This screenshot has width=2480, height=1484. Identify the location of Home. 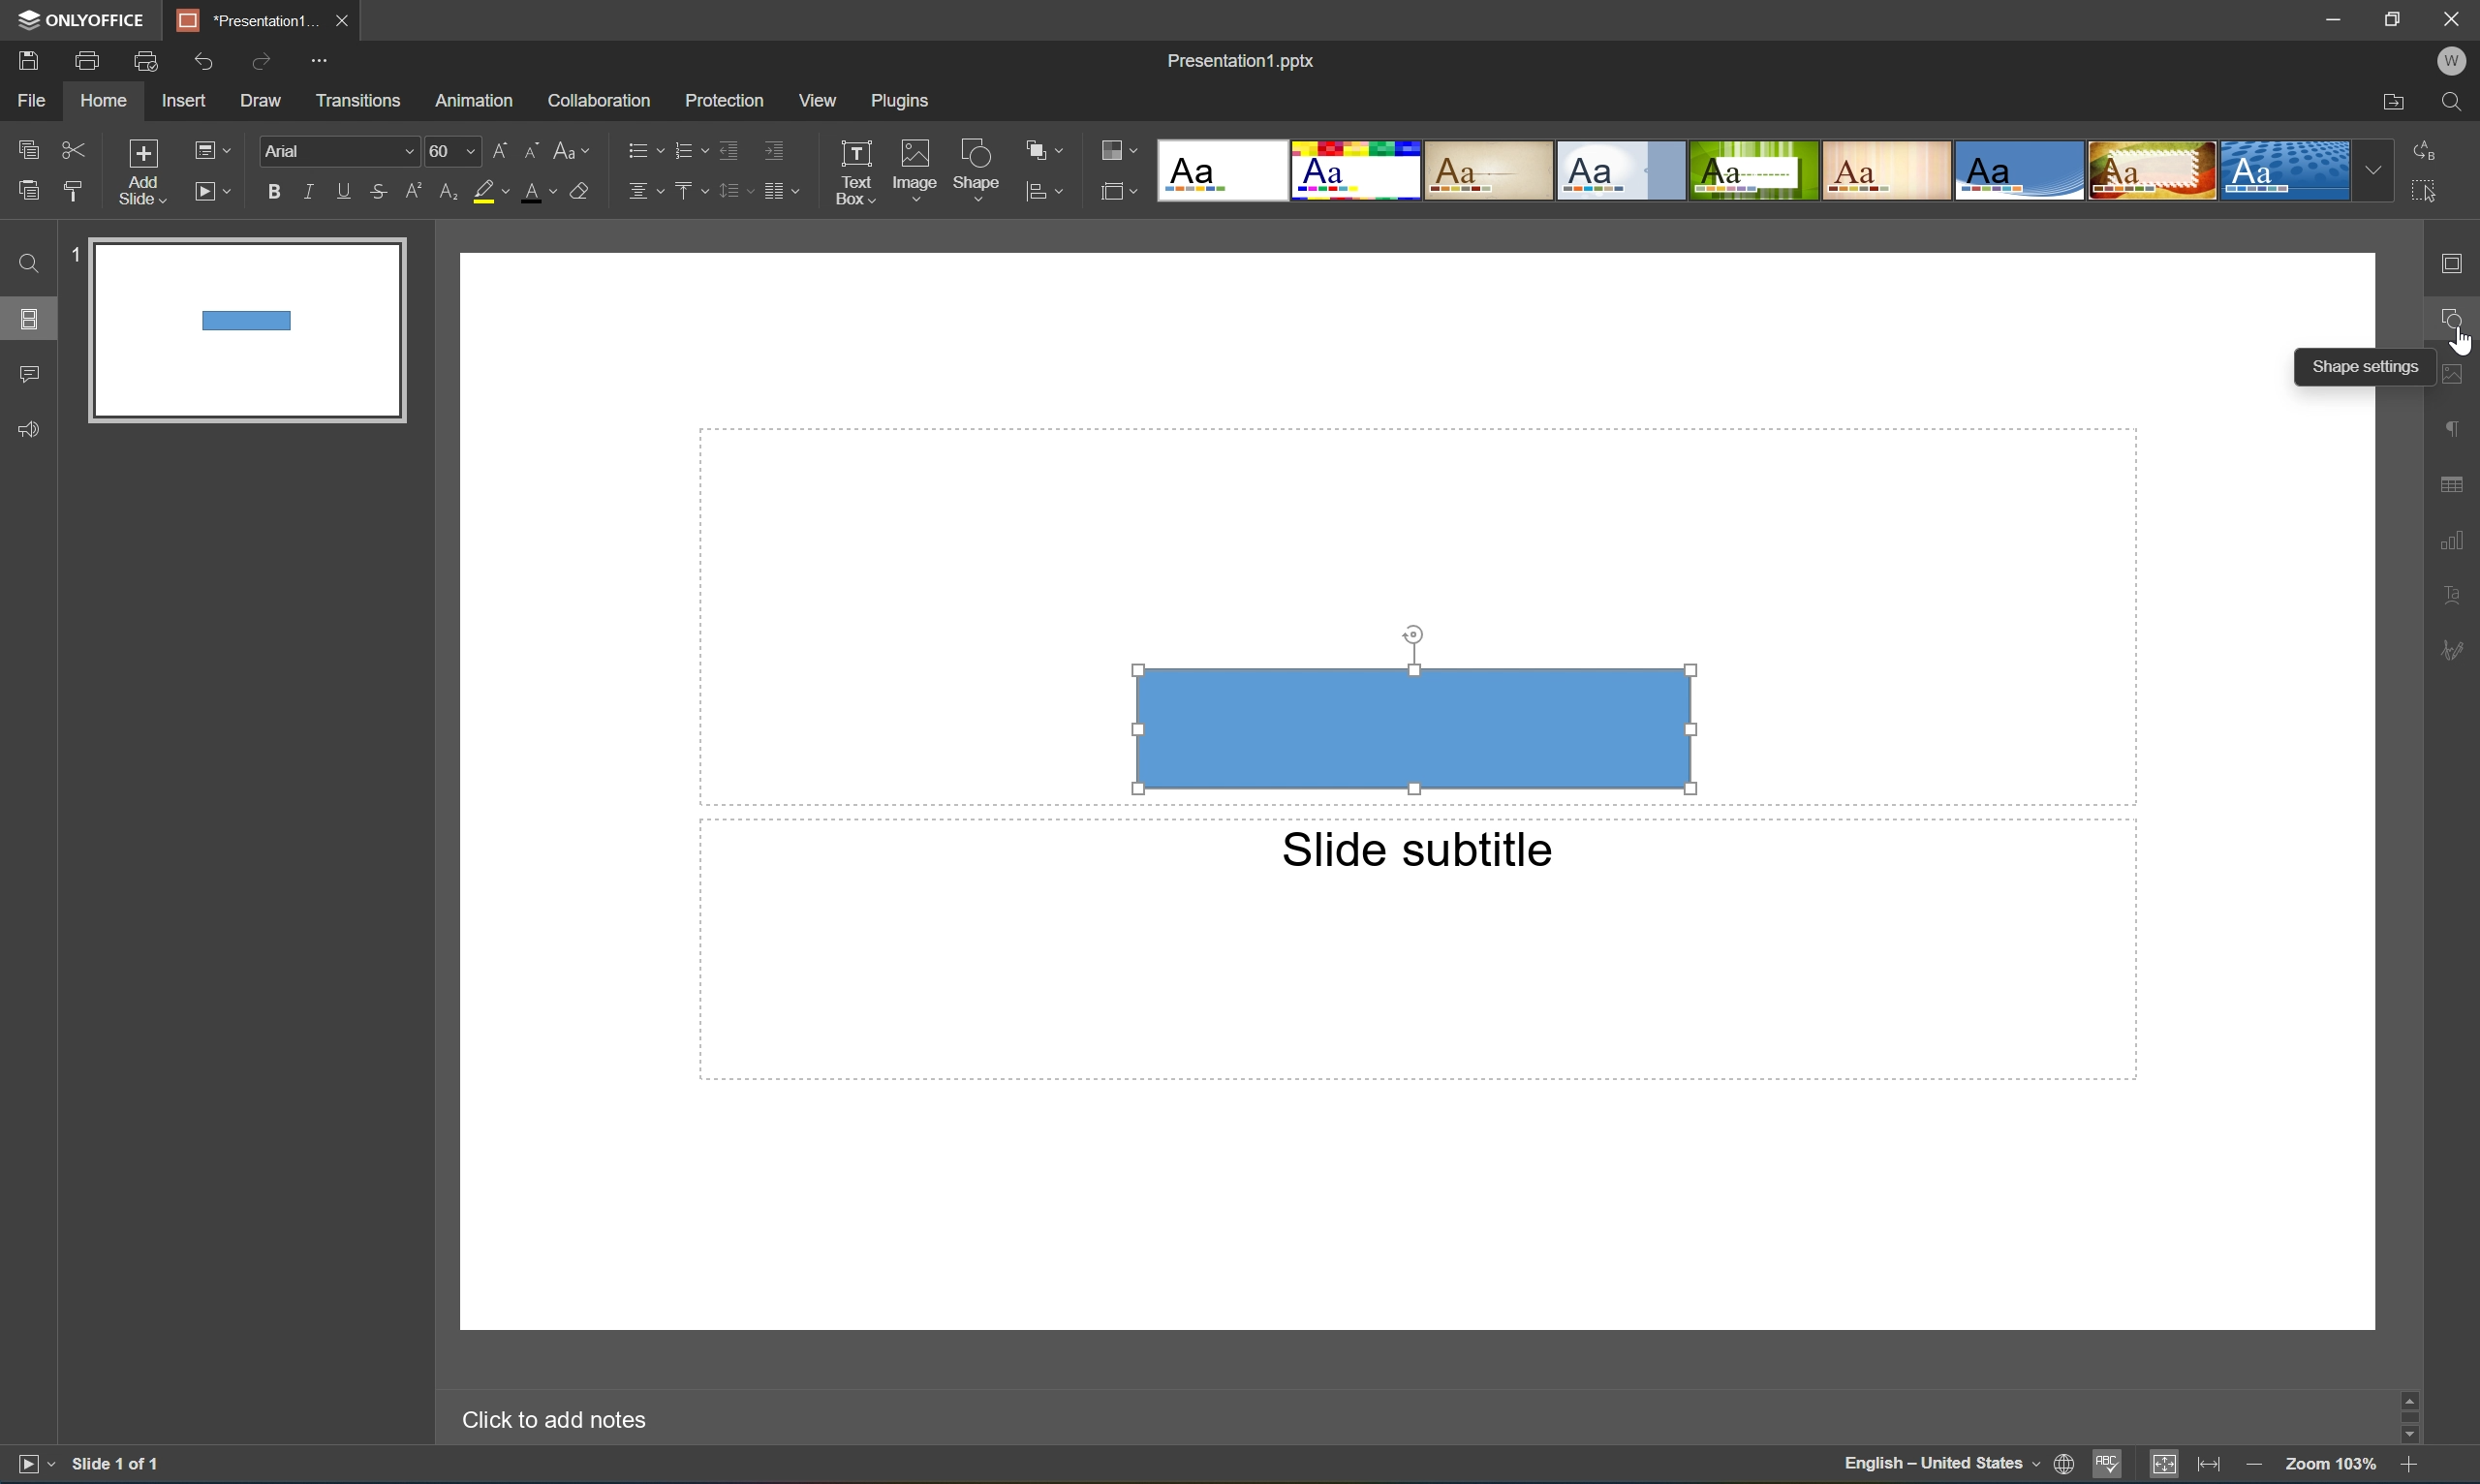
(104, 102).